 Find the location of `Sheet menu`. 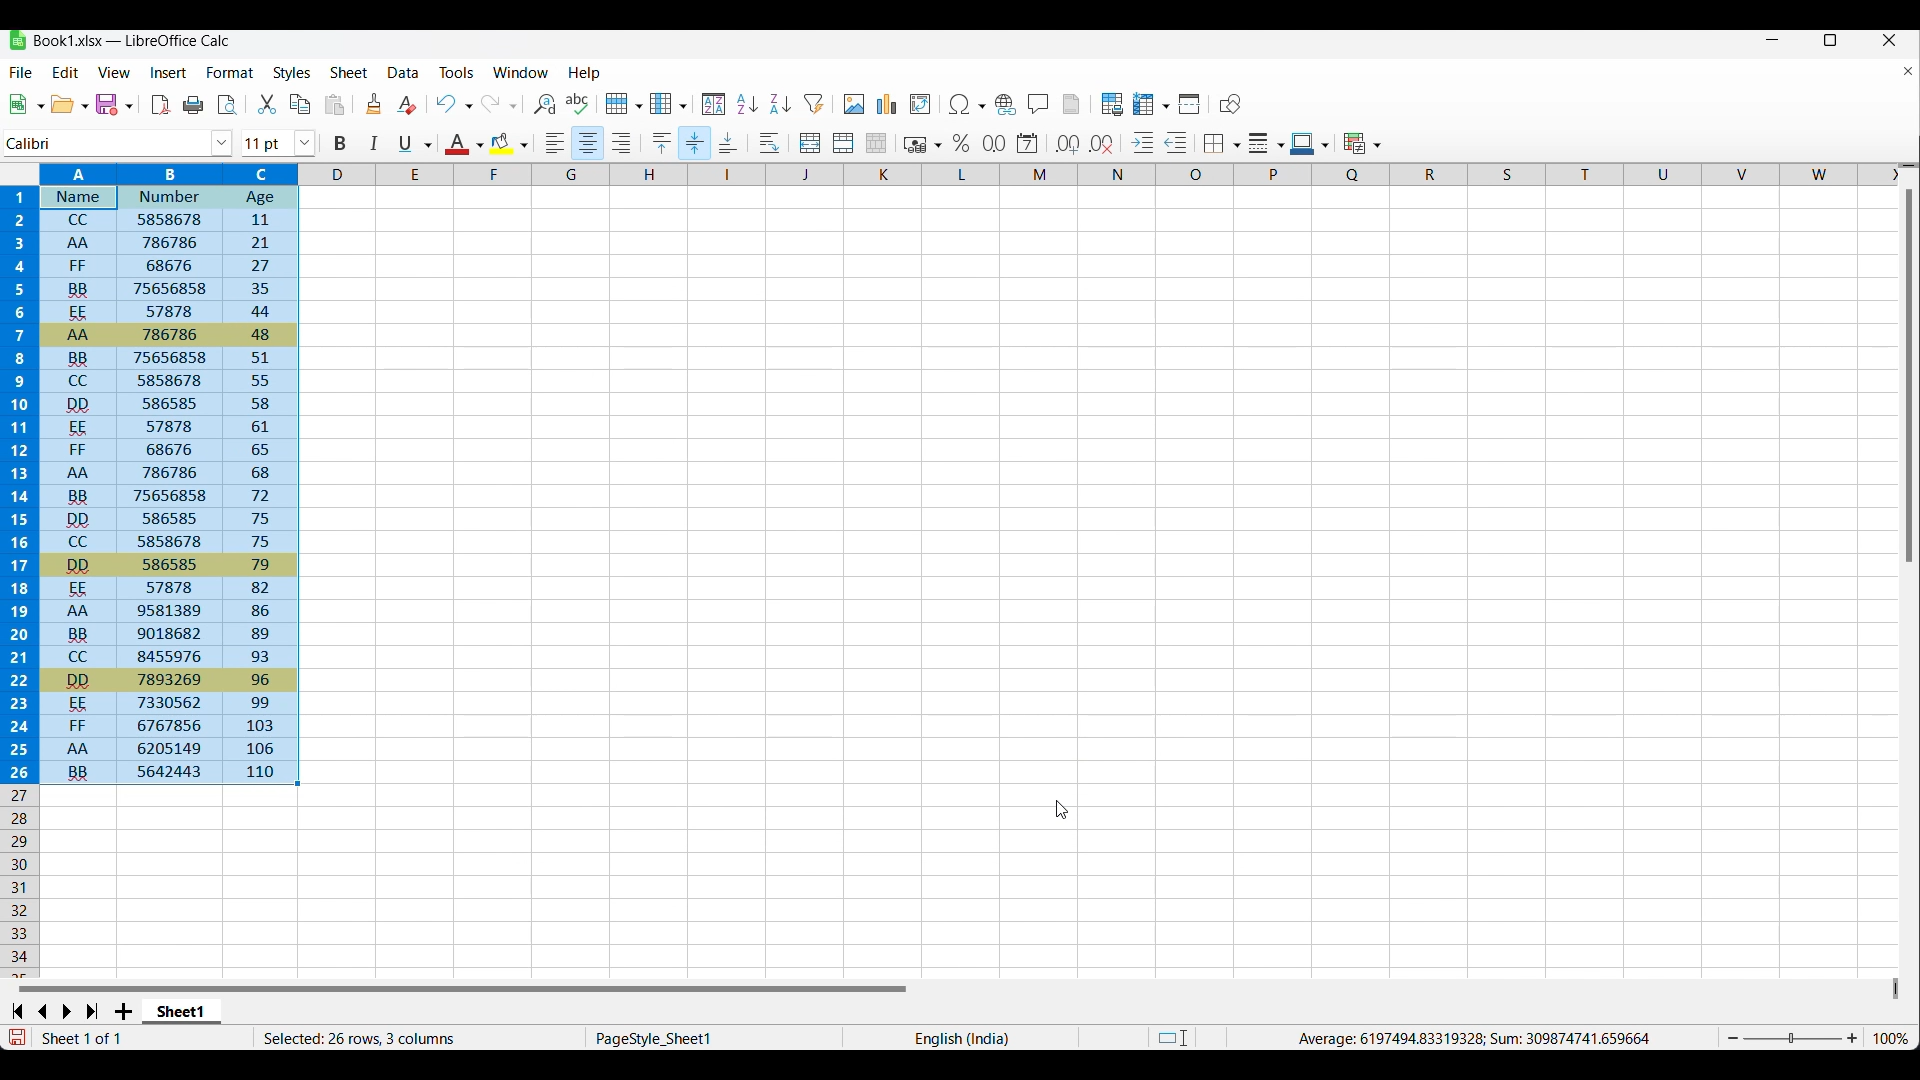

Sheet menu is located at coordinates (350, 72).